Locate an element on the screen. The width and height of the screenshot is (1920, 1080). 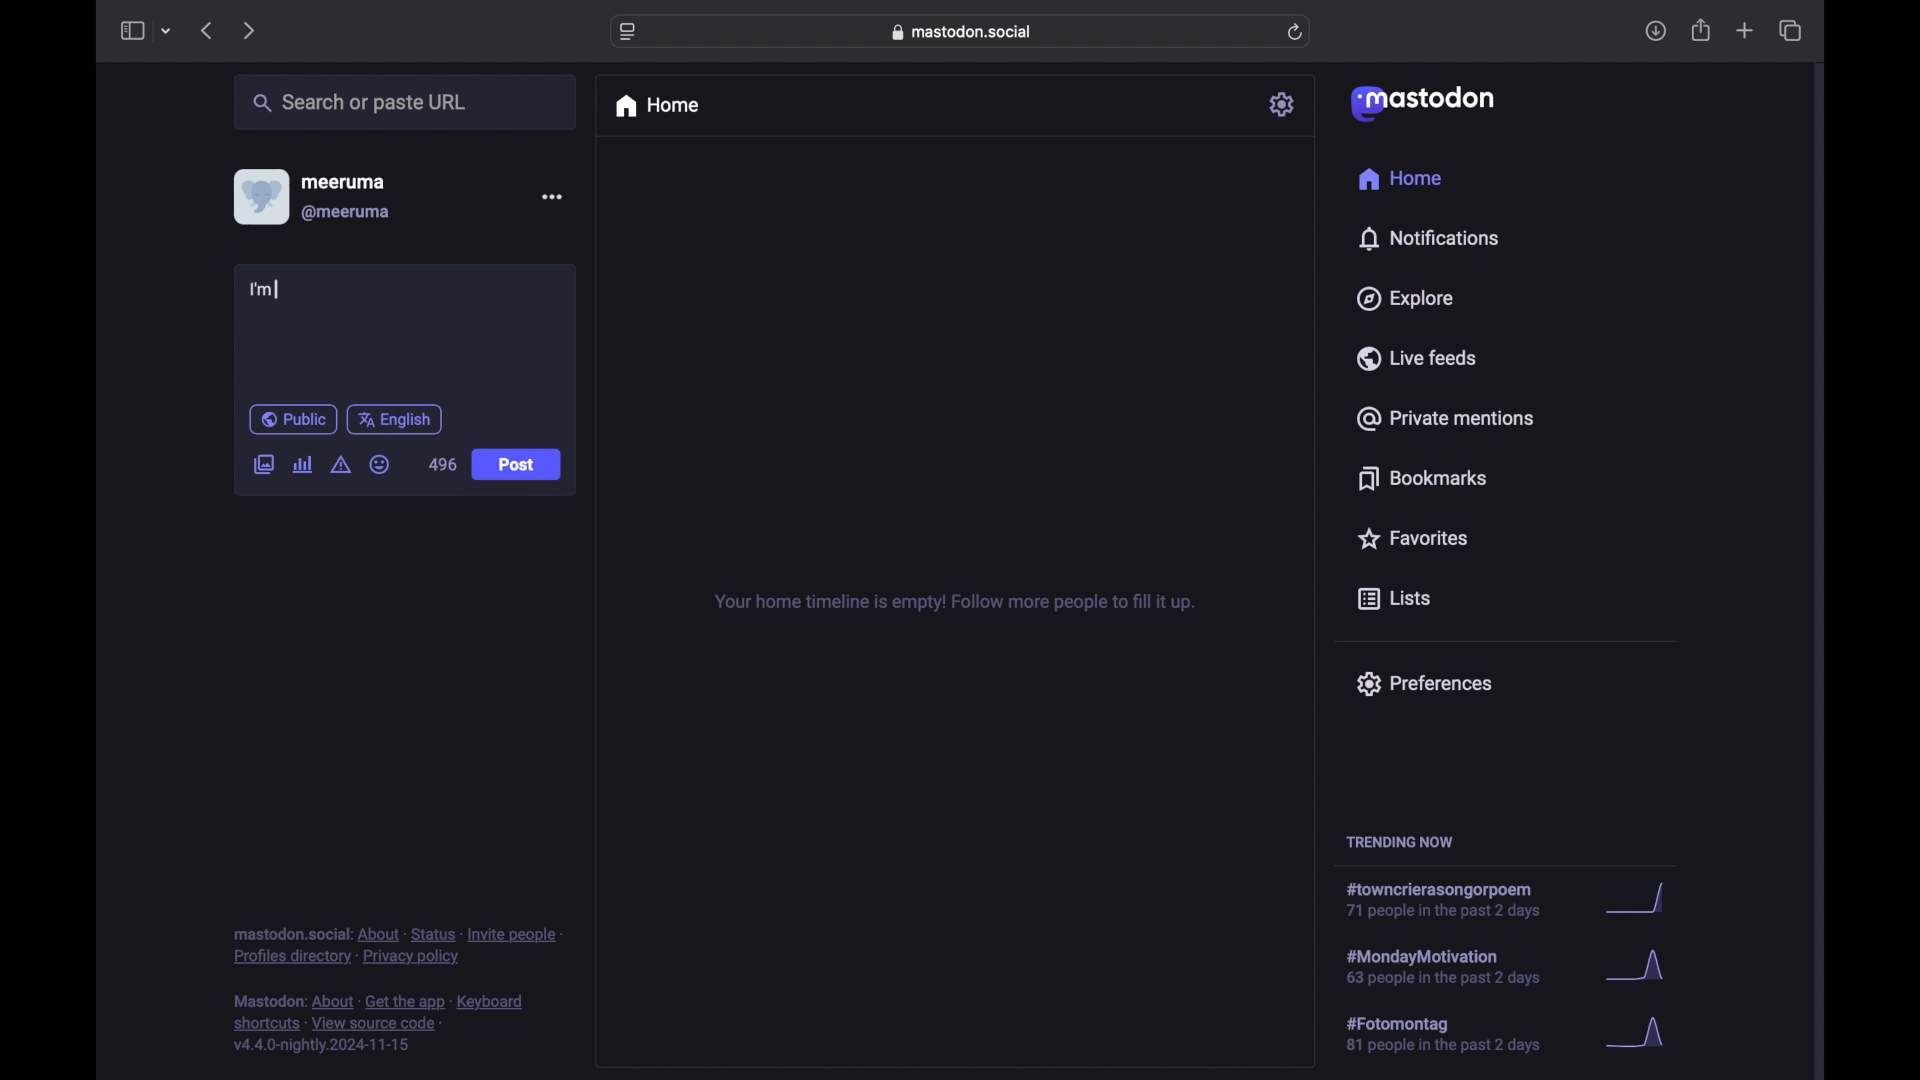
lists is located at coordinates (1394, 600).